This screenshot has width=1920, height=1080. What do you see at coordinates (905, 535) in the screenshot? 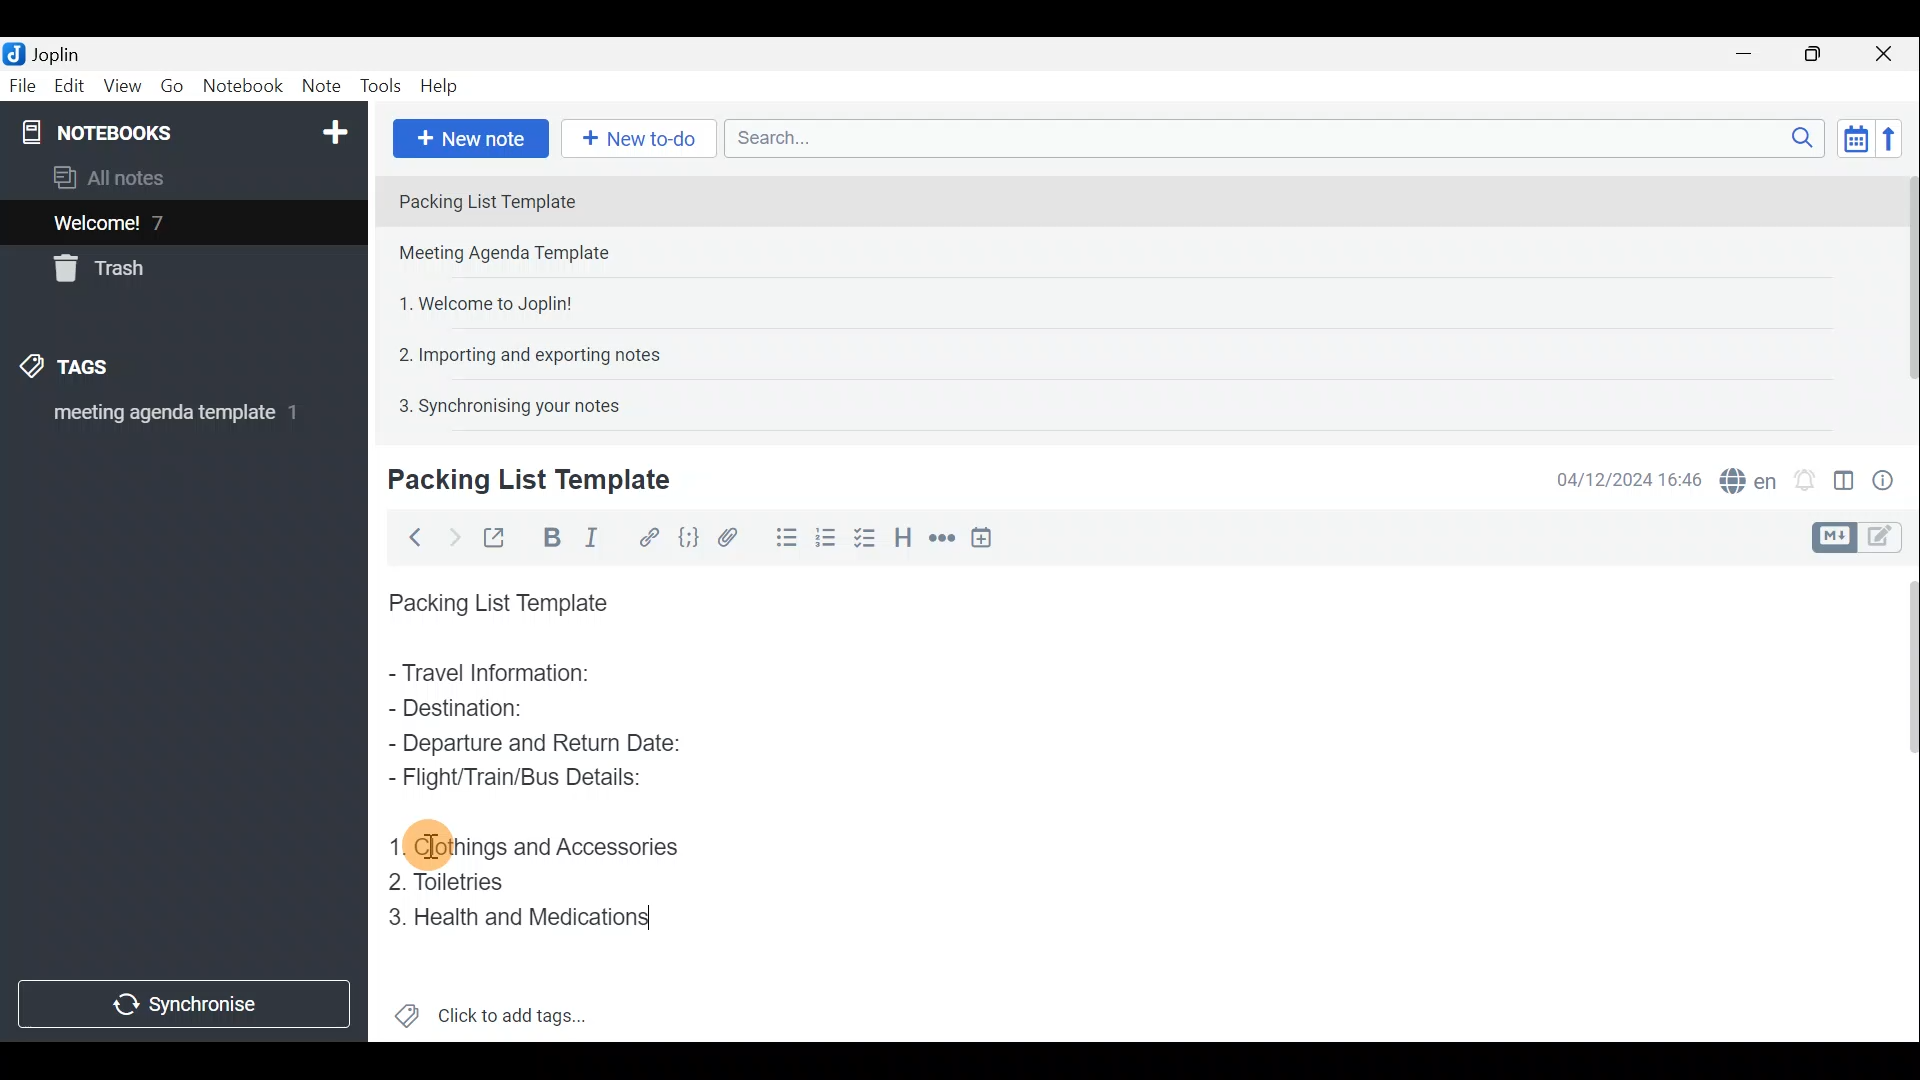
I see `Heading` at bounding box center [905, 535].